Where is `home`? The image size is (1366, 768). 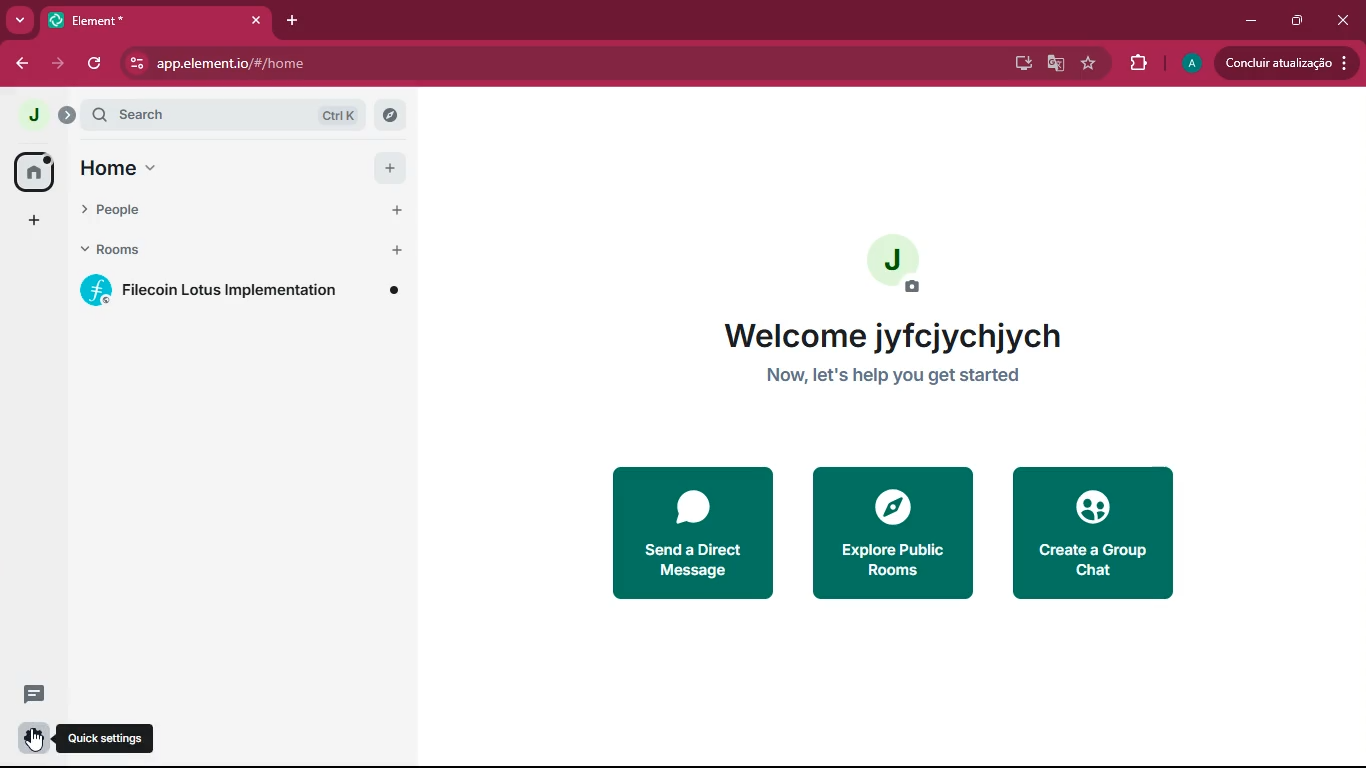
home is located at coordinates (175, 167).